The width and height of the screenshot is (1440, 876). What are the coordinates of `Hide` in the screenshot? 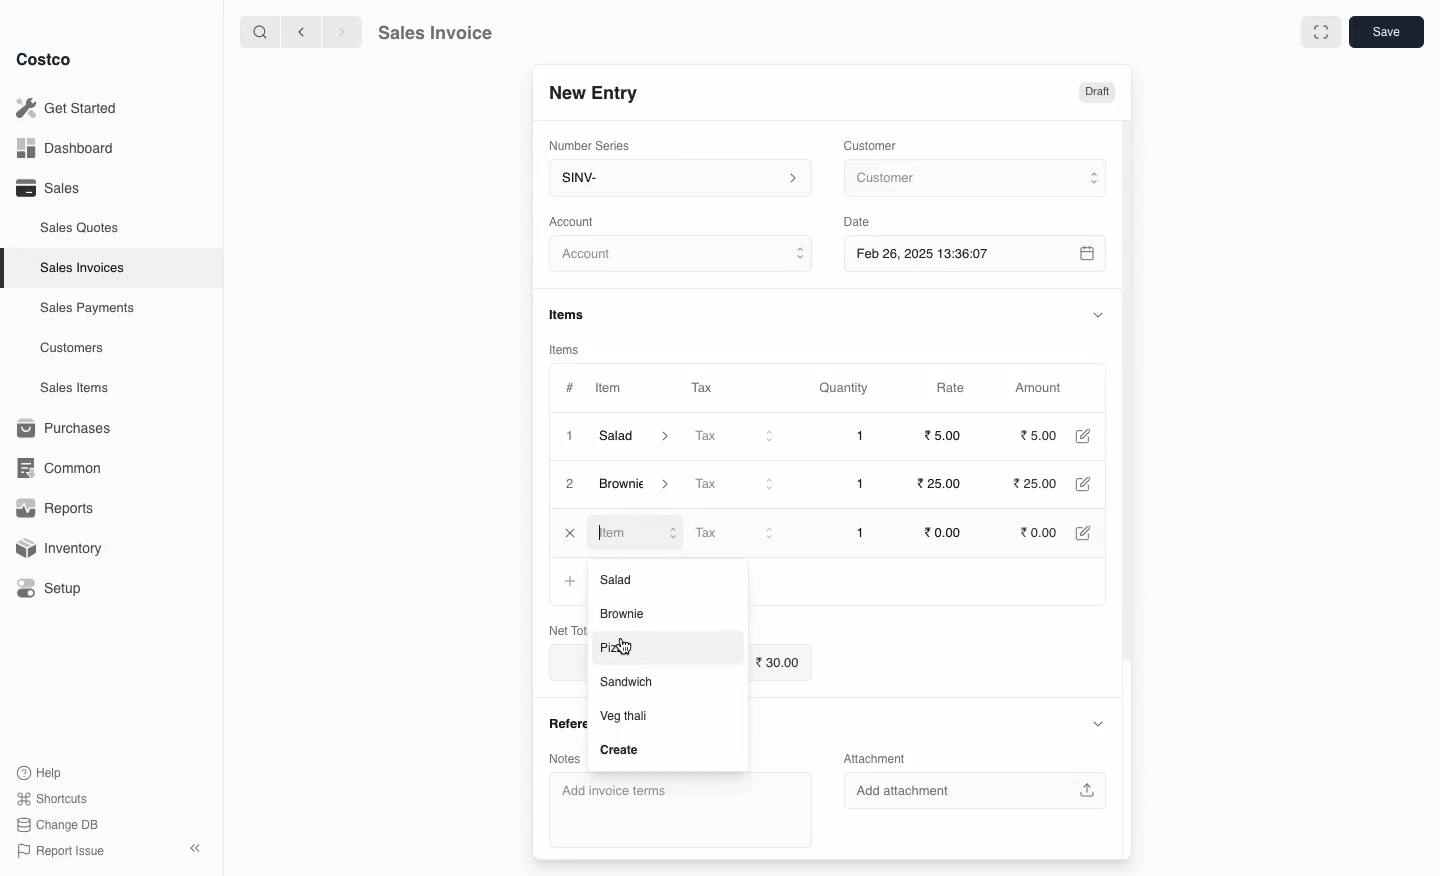 It's located at (1097, 314).